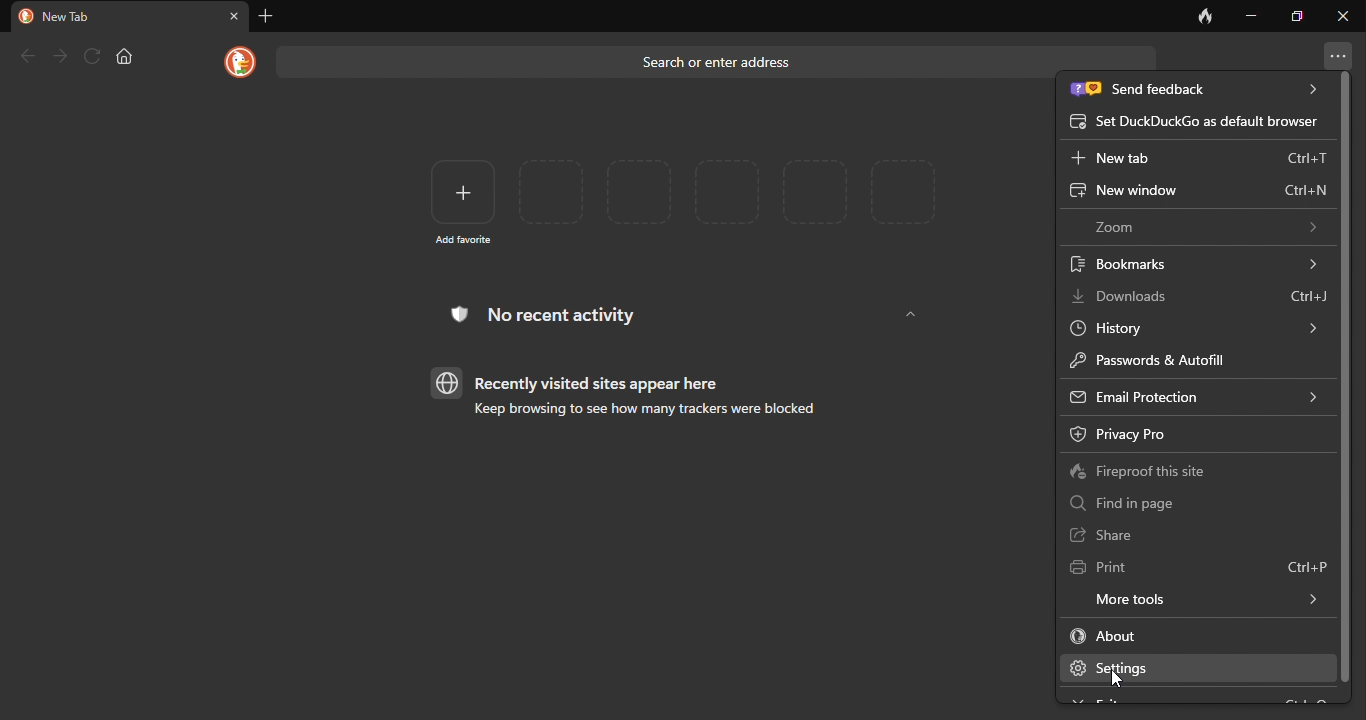 The height and width of the screenshot is (720, 1366). Describe the element at coordinates (1205, 16) in the screenshot. I see `close tab and clear data` at that location.